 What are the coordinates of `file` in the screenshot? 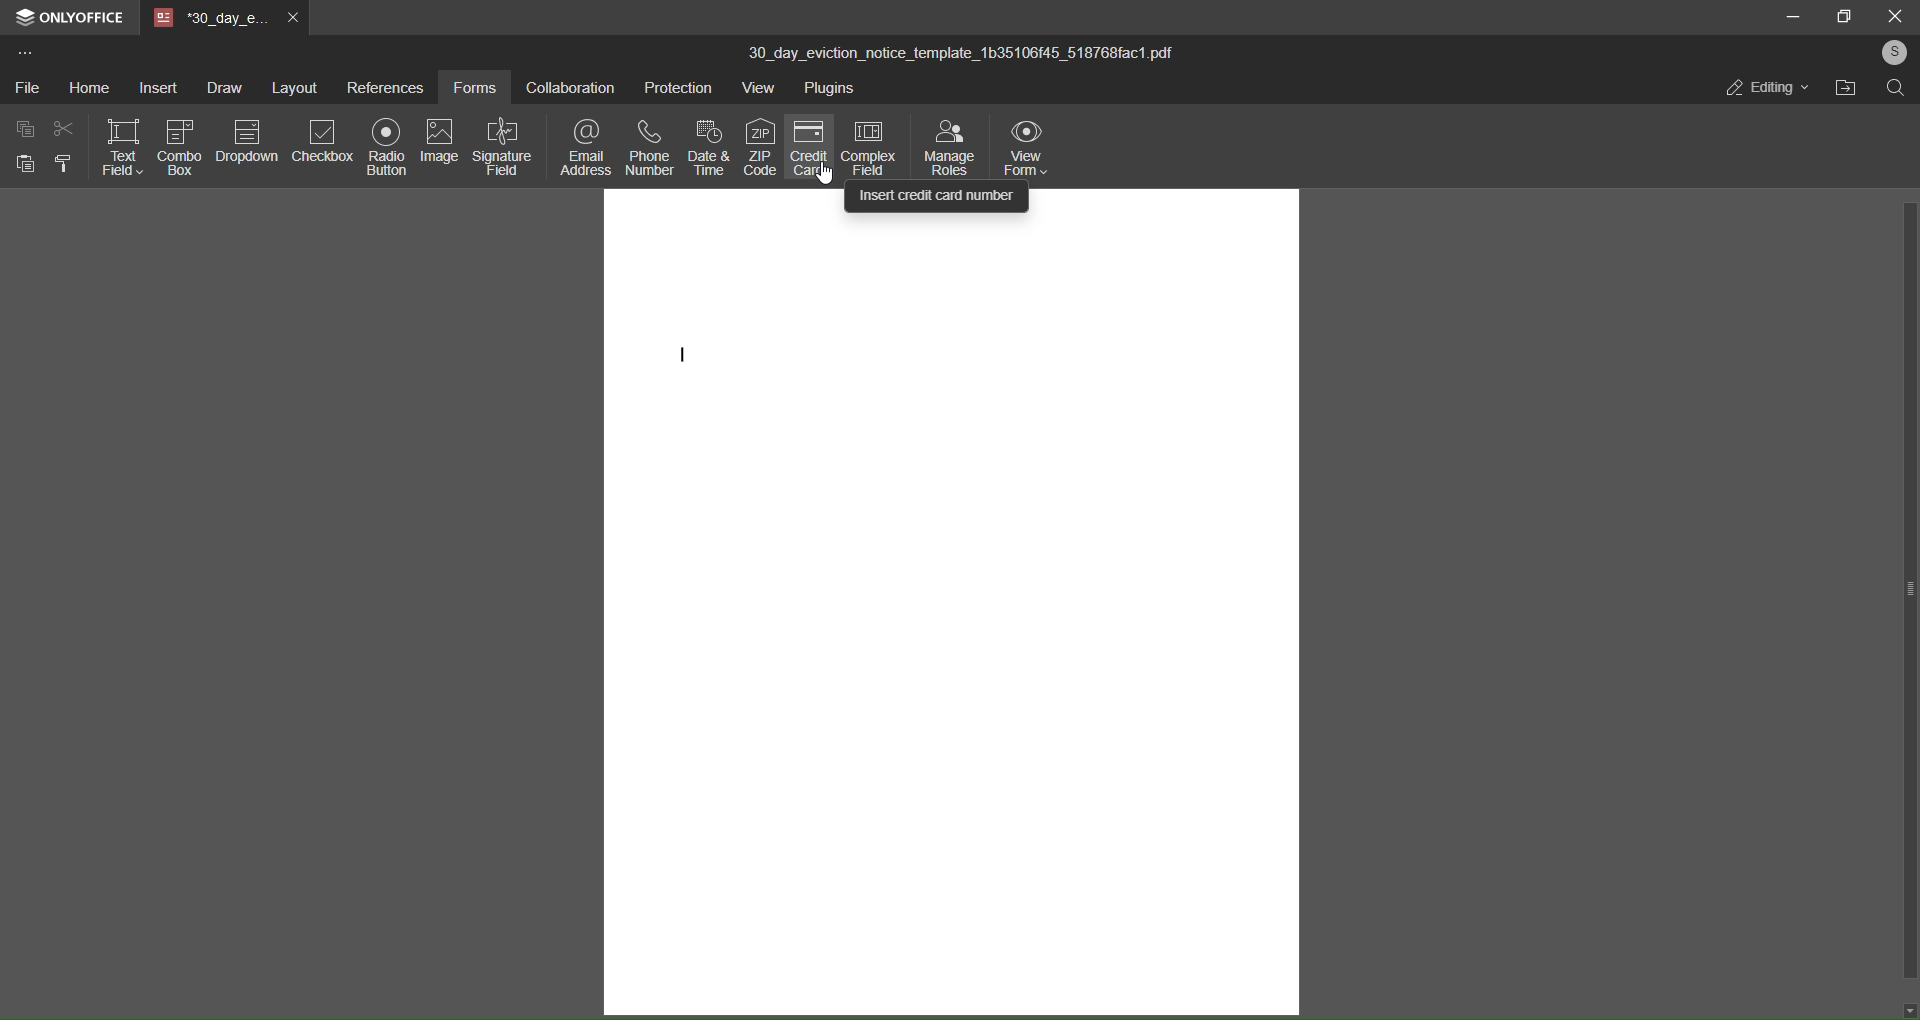 It's located at (27, 89).